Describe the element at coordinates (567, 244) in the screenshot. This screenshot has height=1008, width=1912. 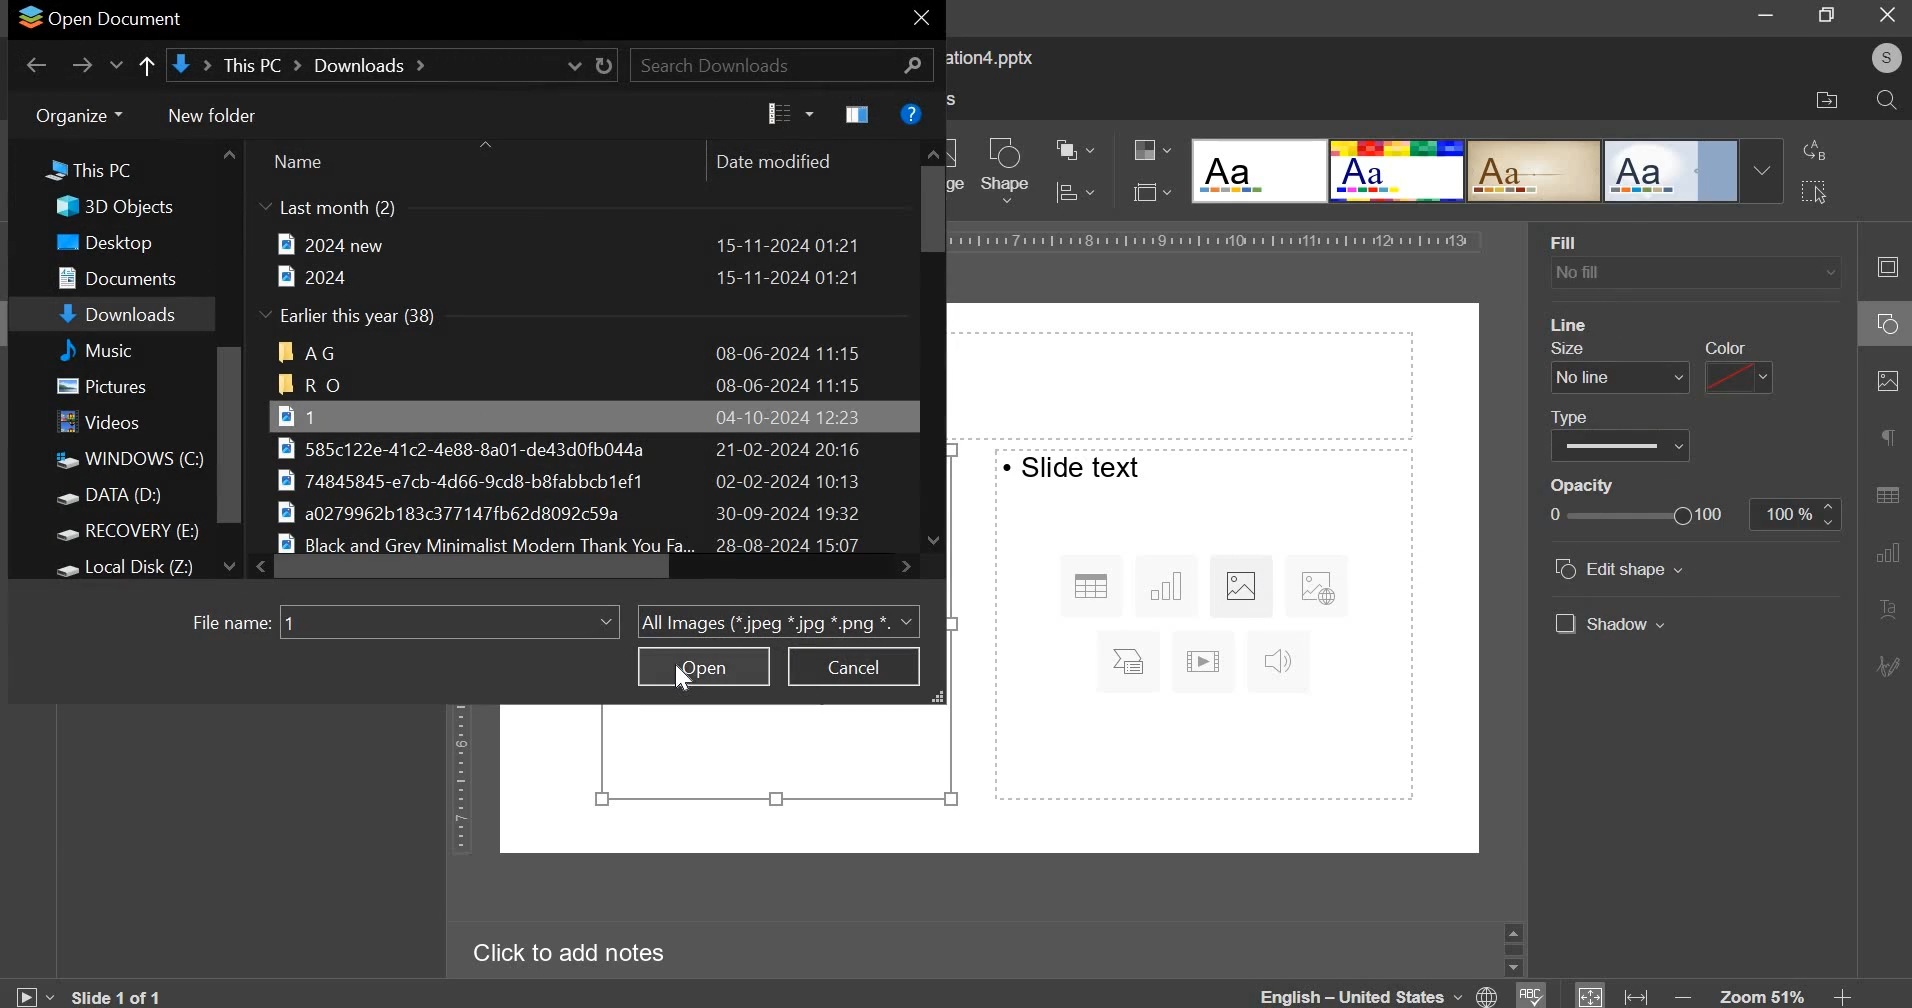
I see `file` at that location.